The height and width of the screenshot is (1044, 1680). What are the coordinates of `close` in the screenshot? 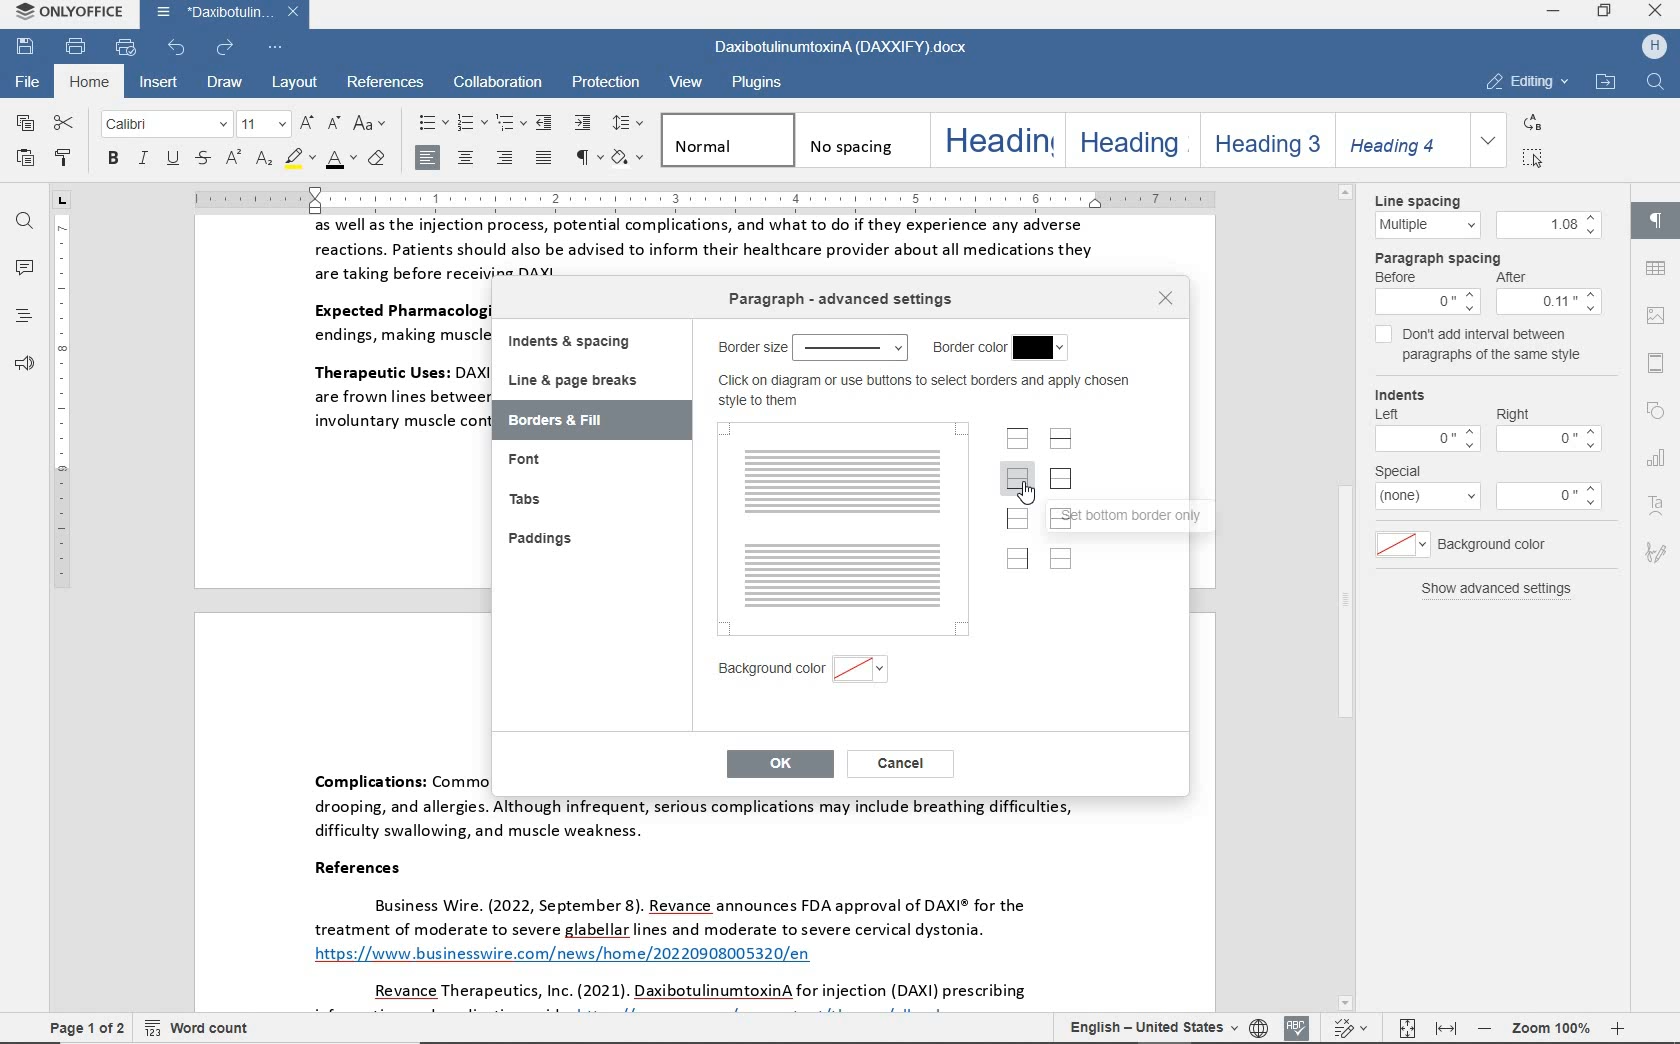 It's located at (1167, 300).